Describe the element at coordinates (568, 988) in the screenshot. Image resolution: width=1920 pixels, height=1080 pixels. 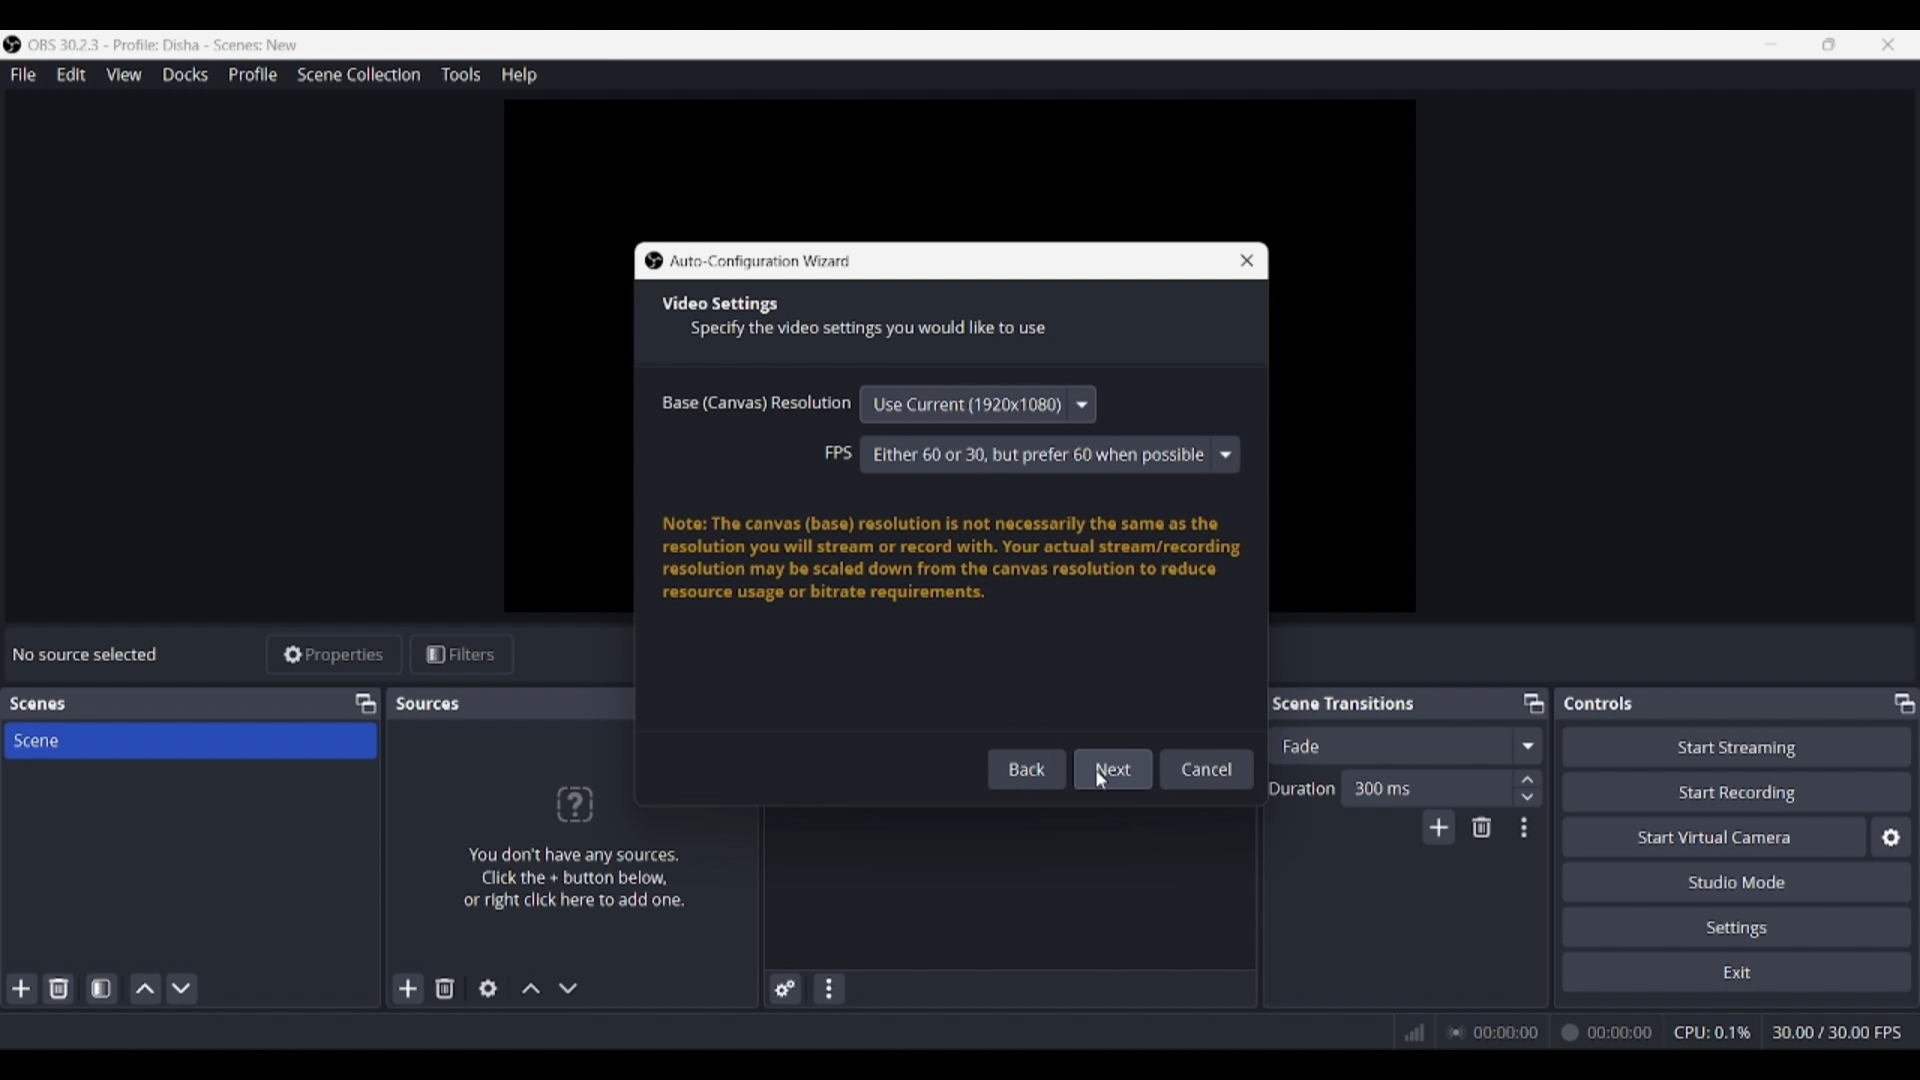
I see `Move source down` at that location.